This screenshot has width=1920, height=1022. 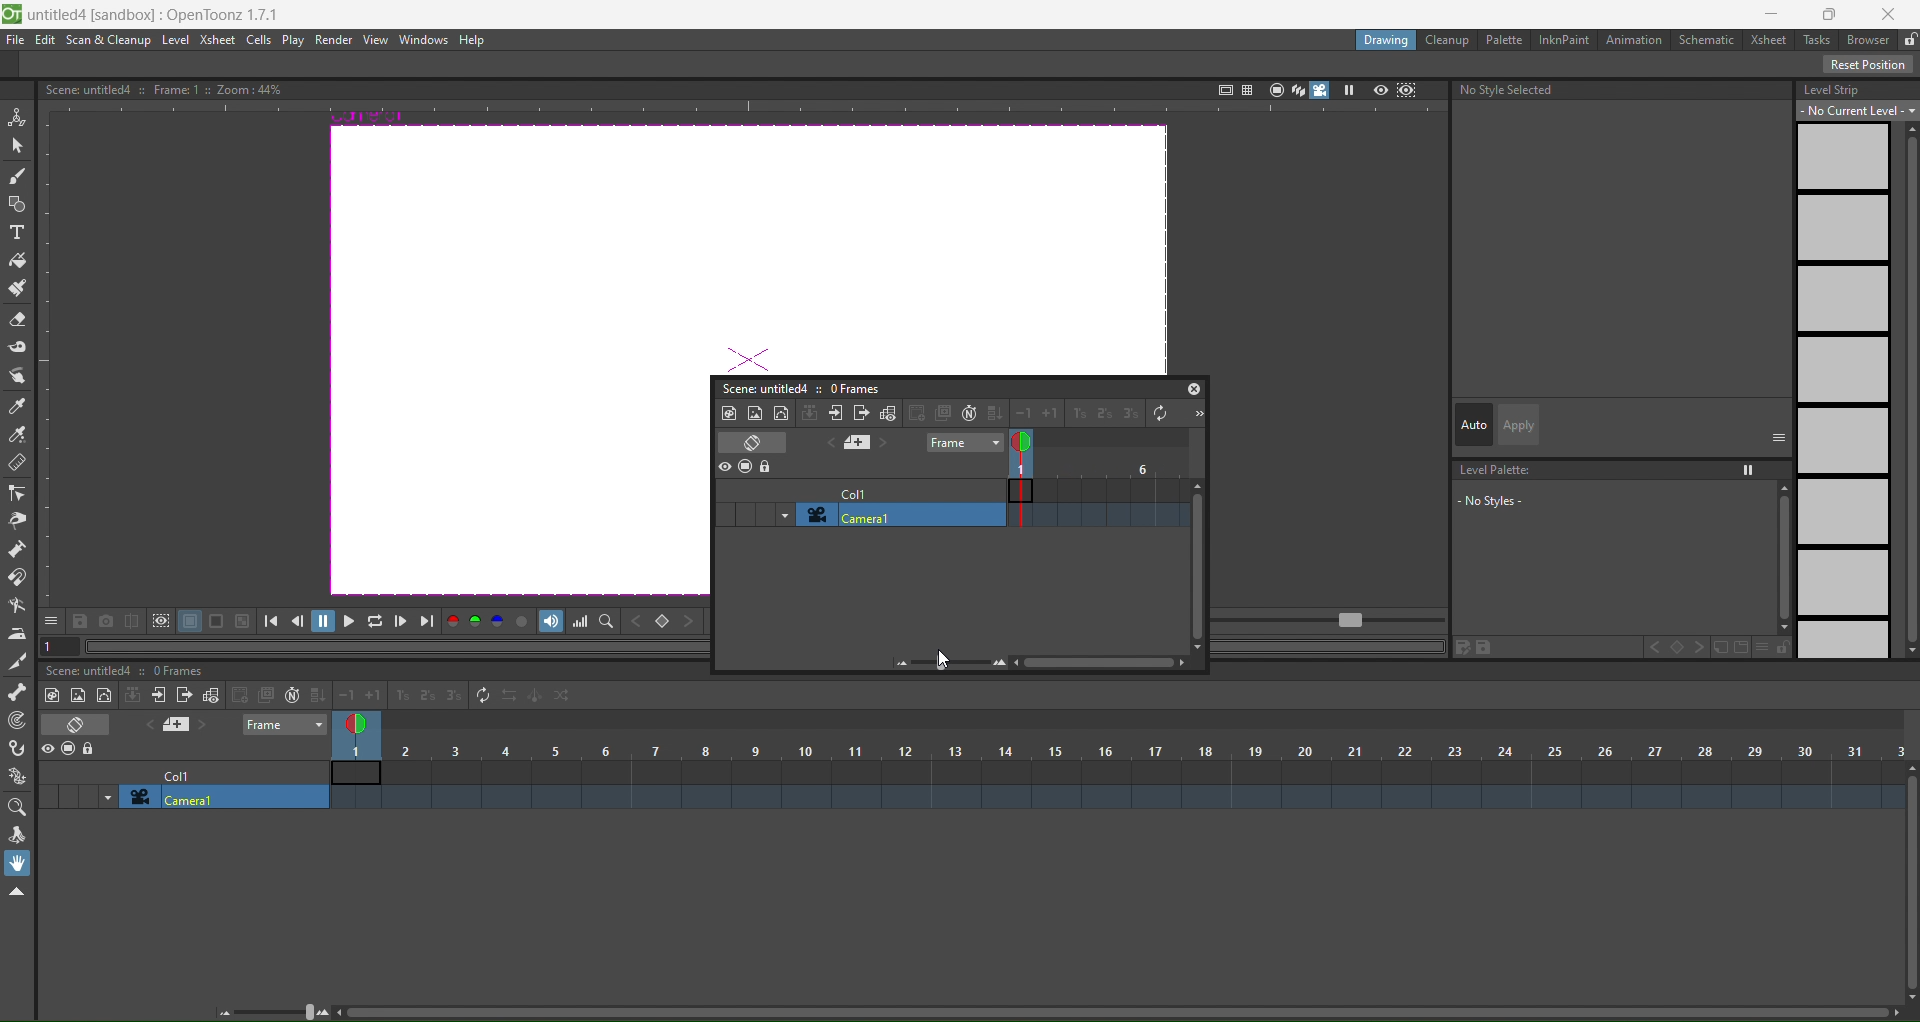 What do you see at coordinates (350, 624) in the screenshot?
I see `playback options` at bounding box center [350, 624].